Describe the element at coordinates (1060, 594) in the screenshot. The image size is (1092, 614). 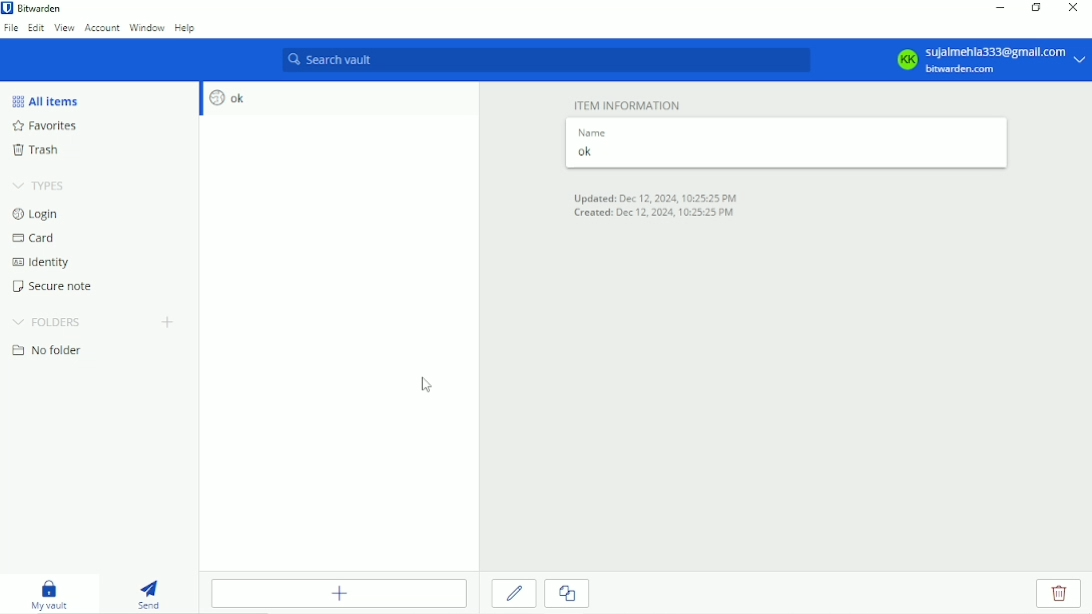
I see `Delete` at that location.